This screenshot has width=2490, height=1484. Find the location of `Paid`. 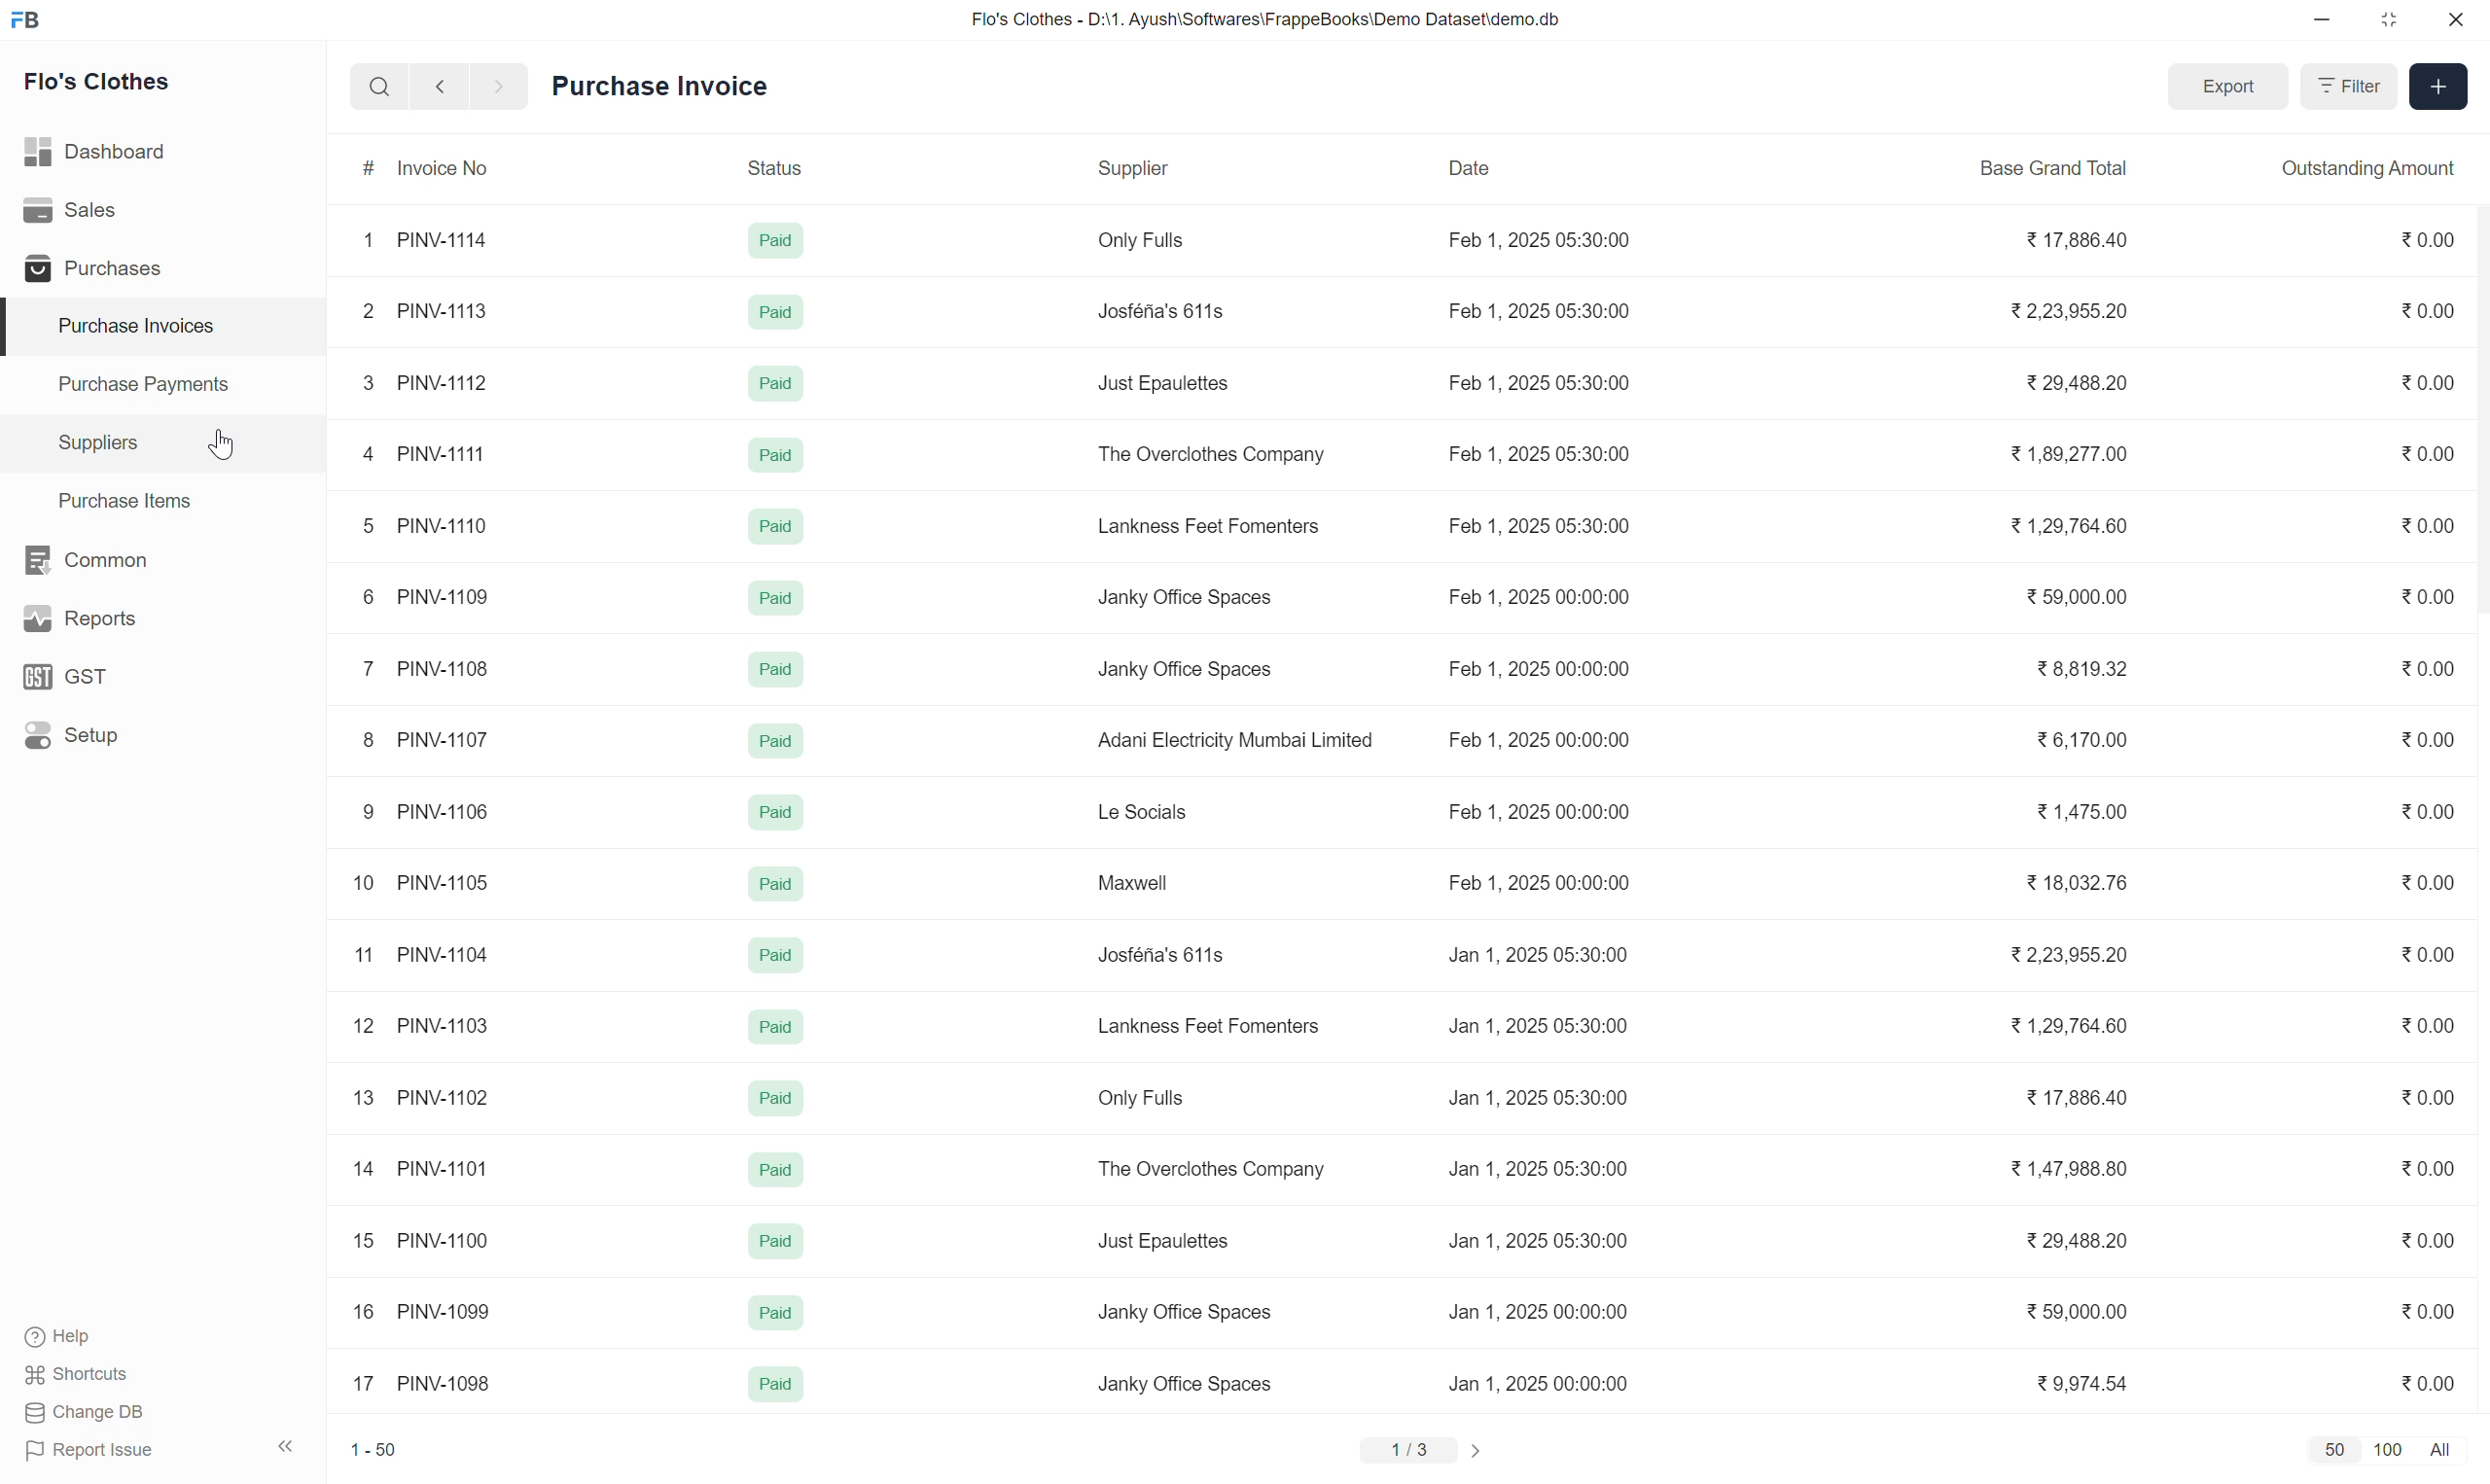

Paid is located at coordinates (775, 1169).